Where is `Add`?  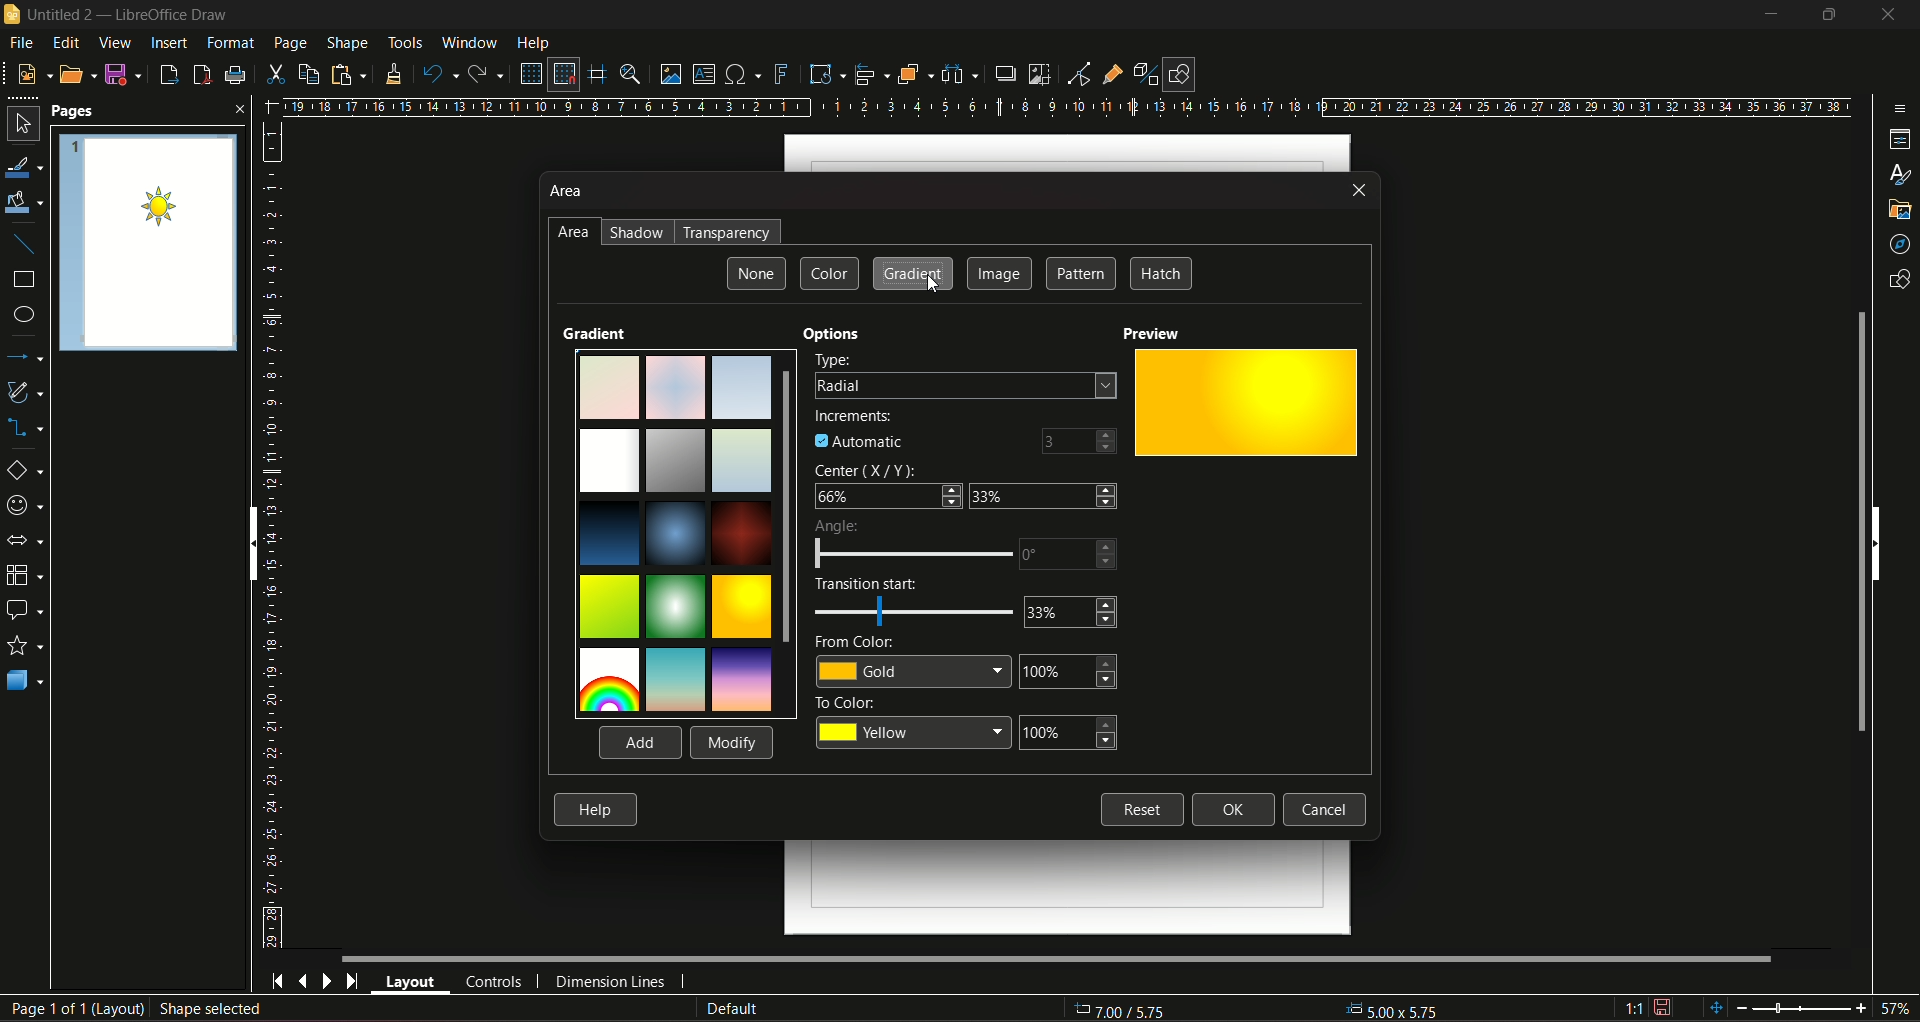 Add is located at coordinates (643, 744).